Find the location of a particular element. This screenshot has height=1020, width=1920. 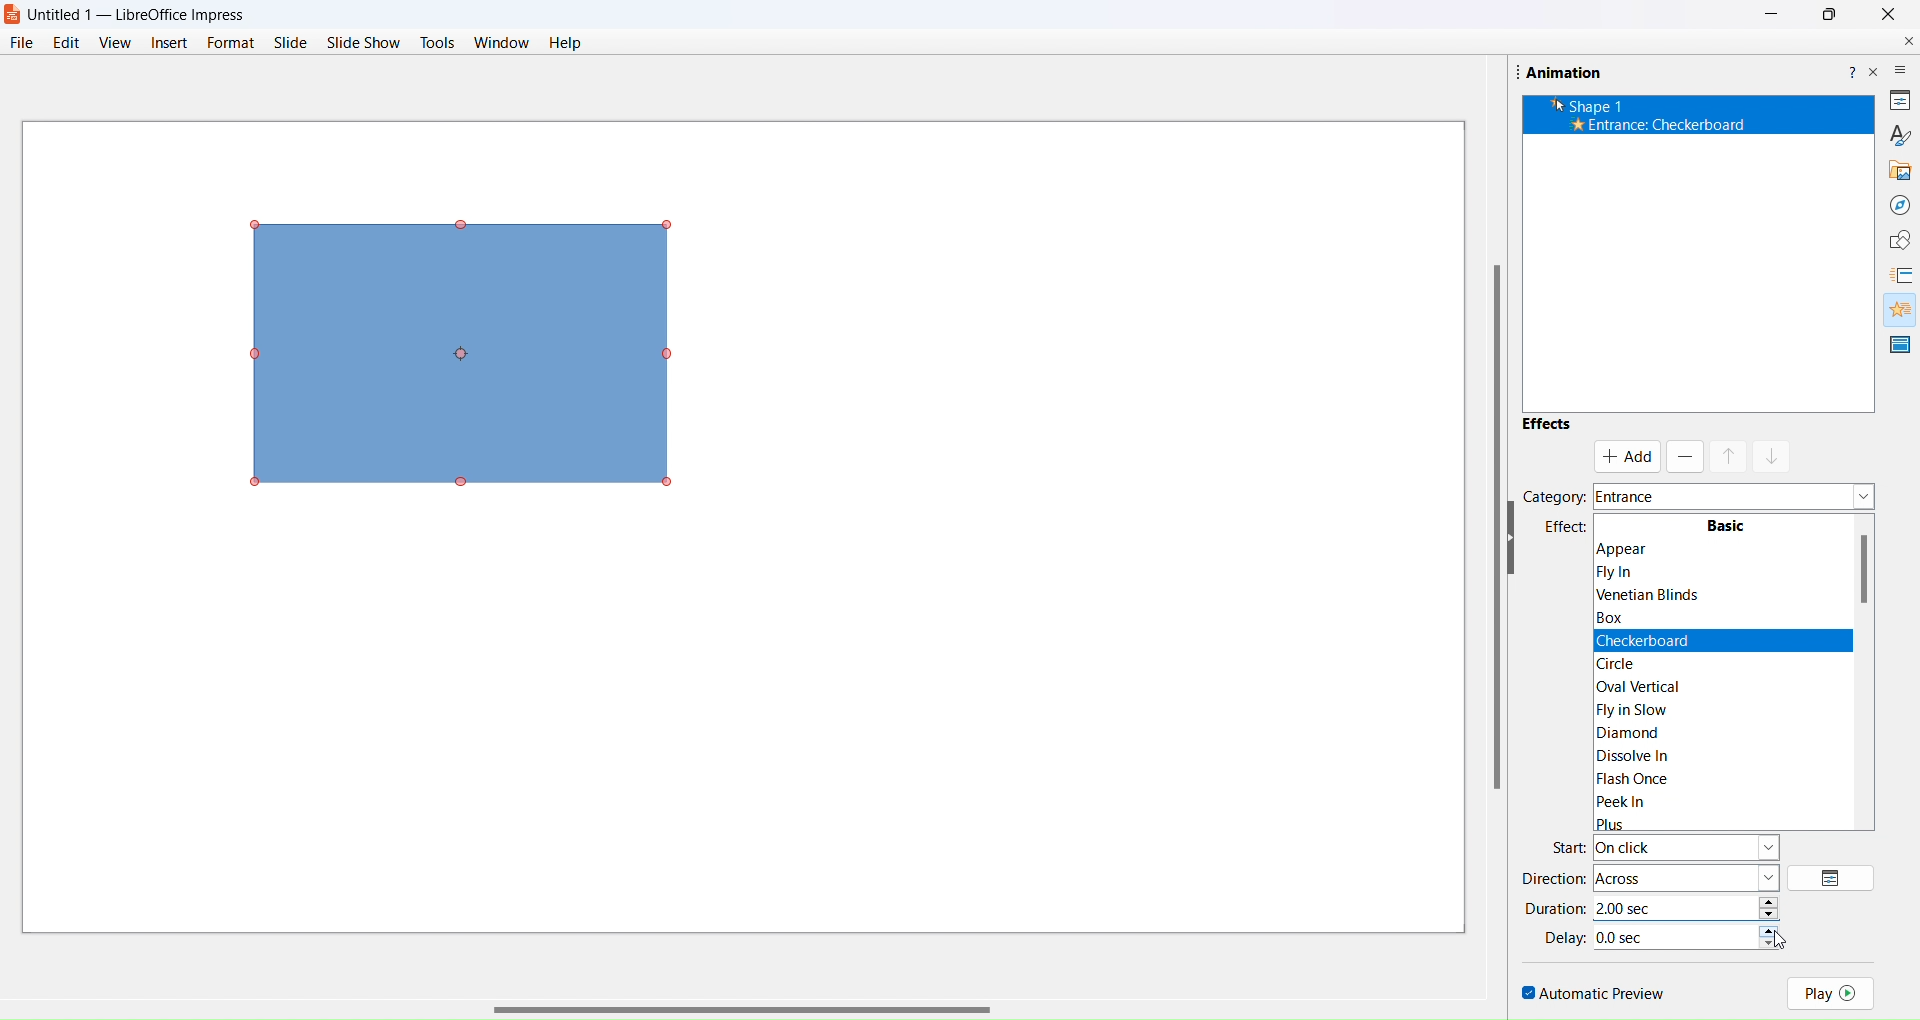

brush is located at coordinates (1897, 133).